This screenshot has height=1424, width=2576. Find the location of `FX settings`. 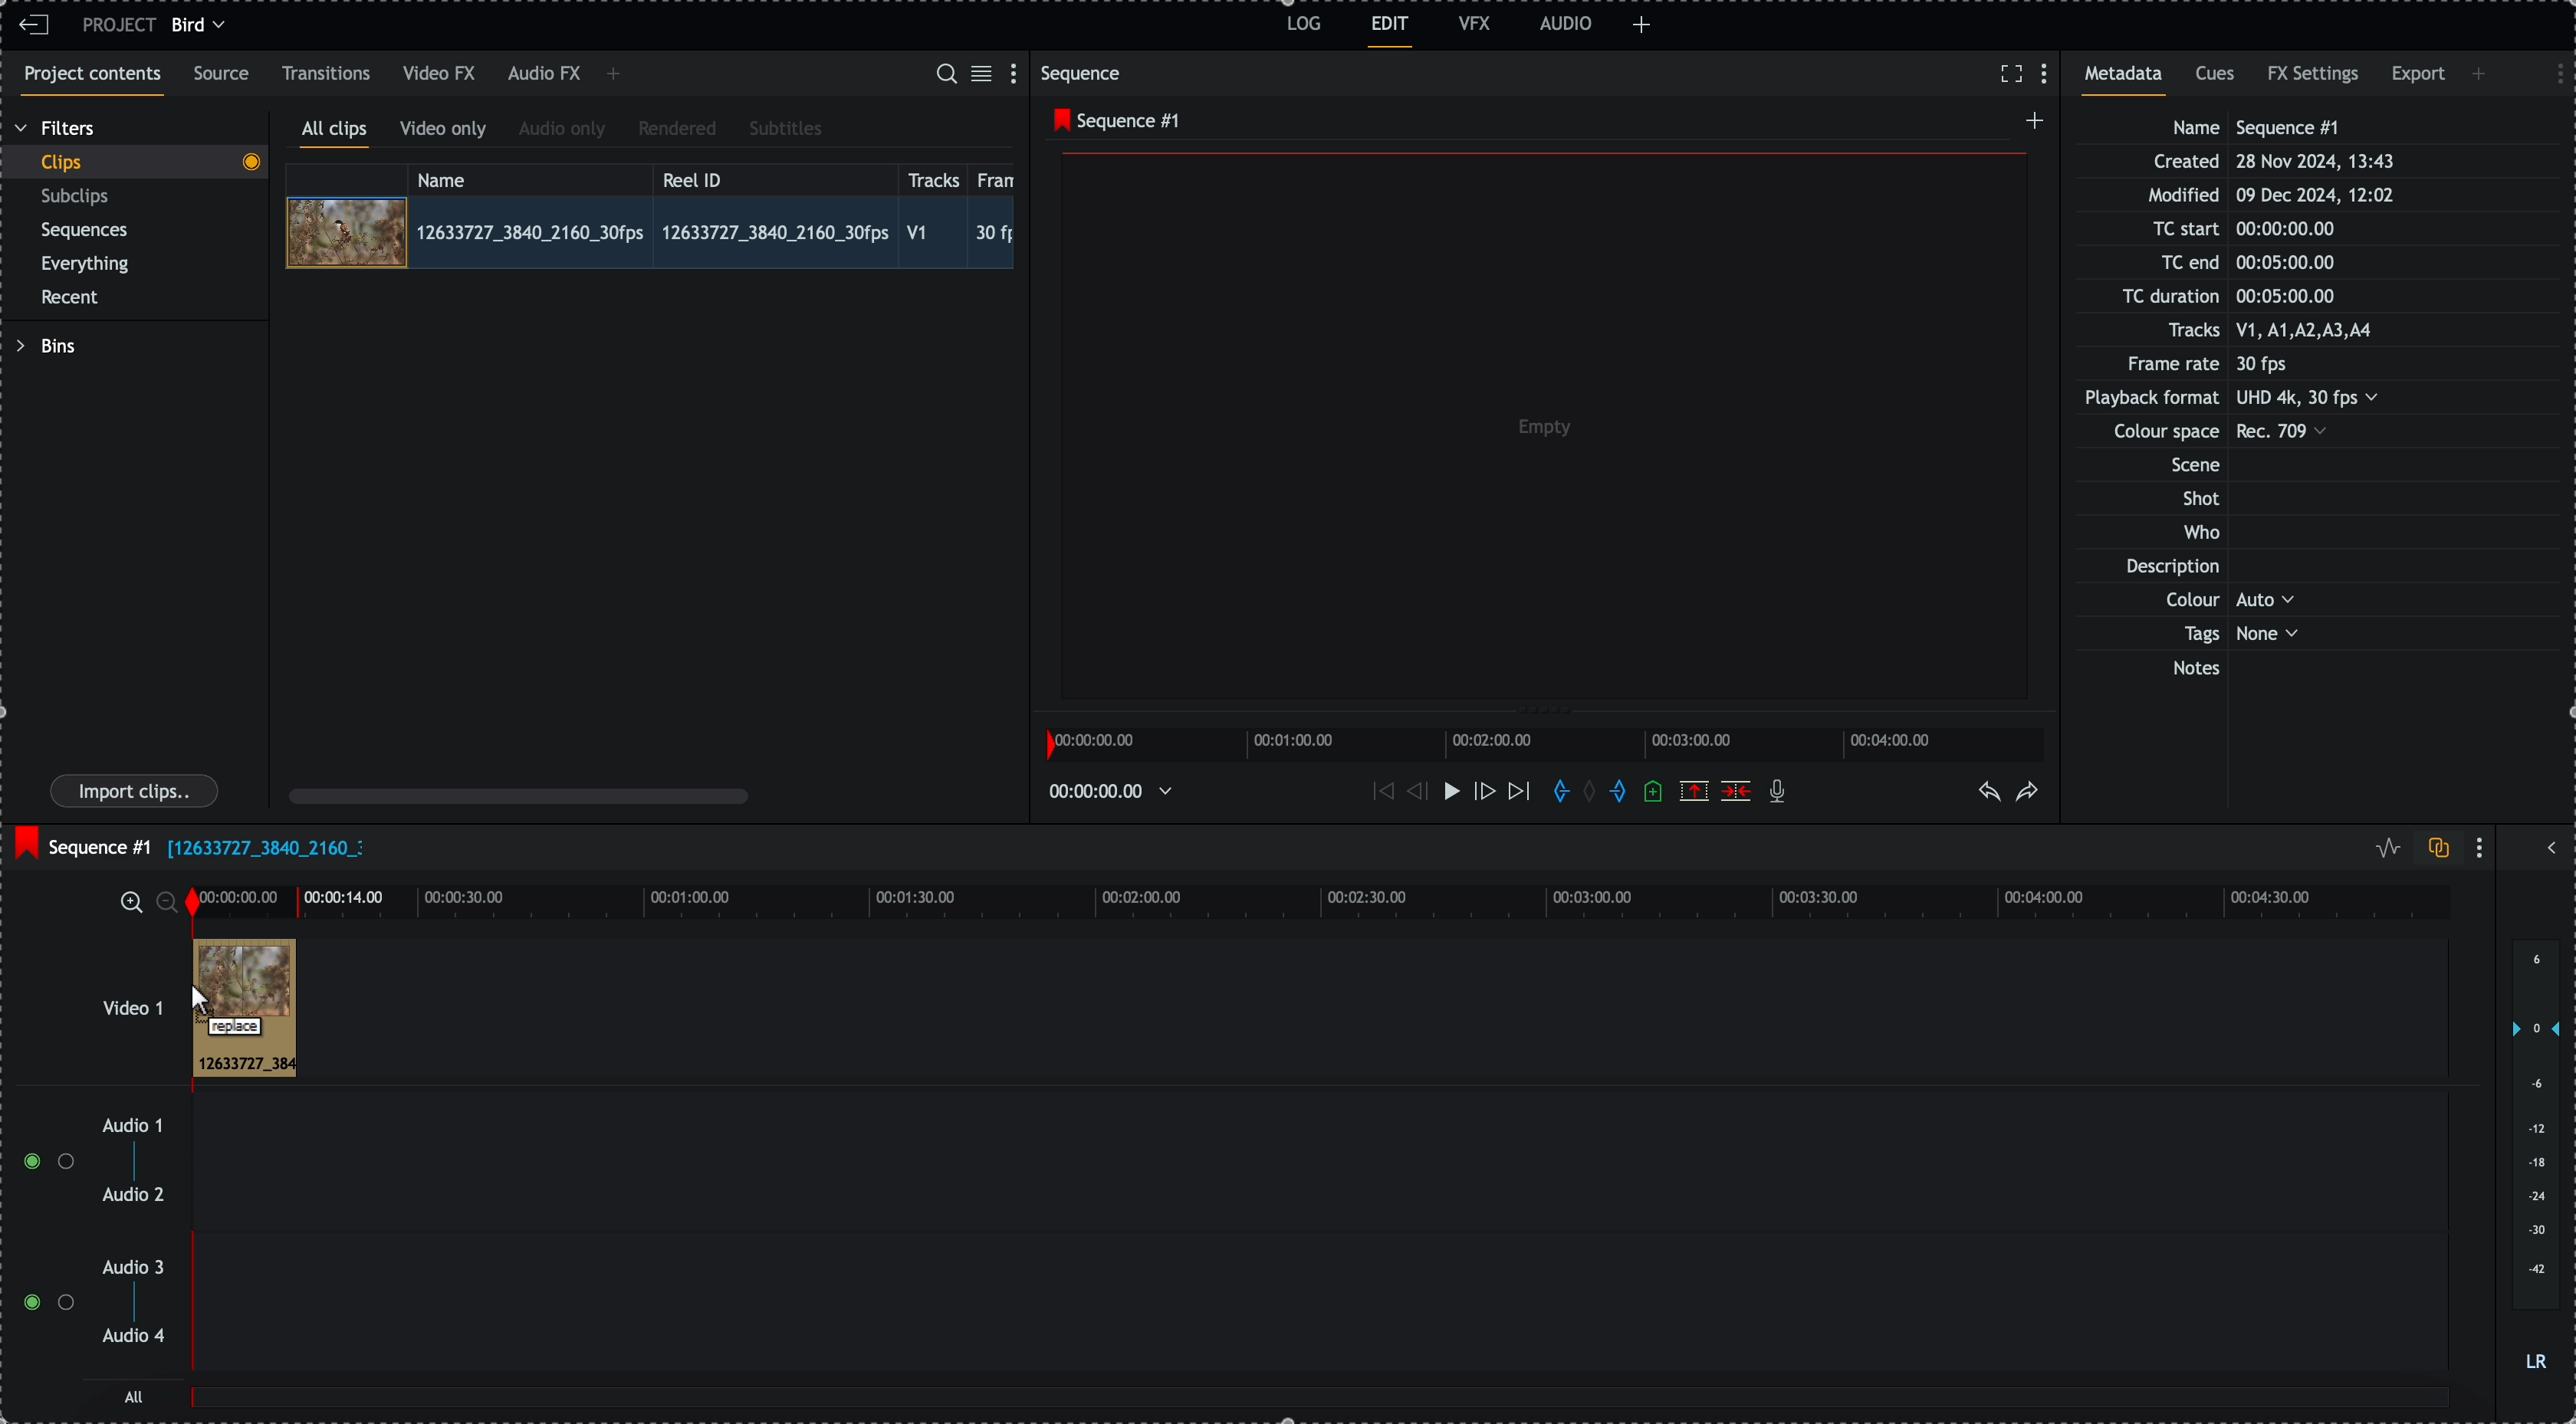

FX settings is located at coordinates (2315, 77).